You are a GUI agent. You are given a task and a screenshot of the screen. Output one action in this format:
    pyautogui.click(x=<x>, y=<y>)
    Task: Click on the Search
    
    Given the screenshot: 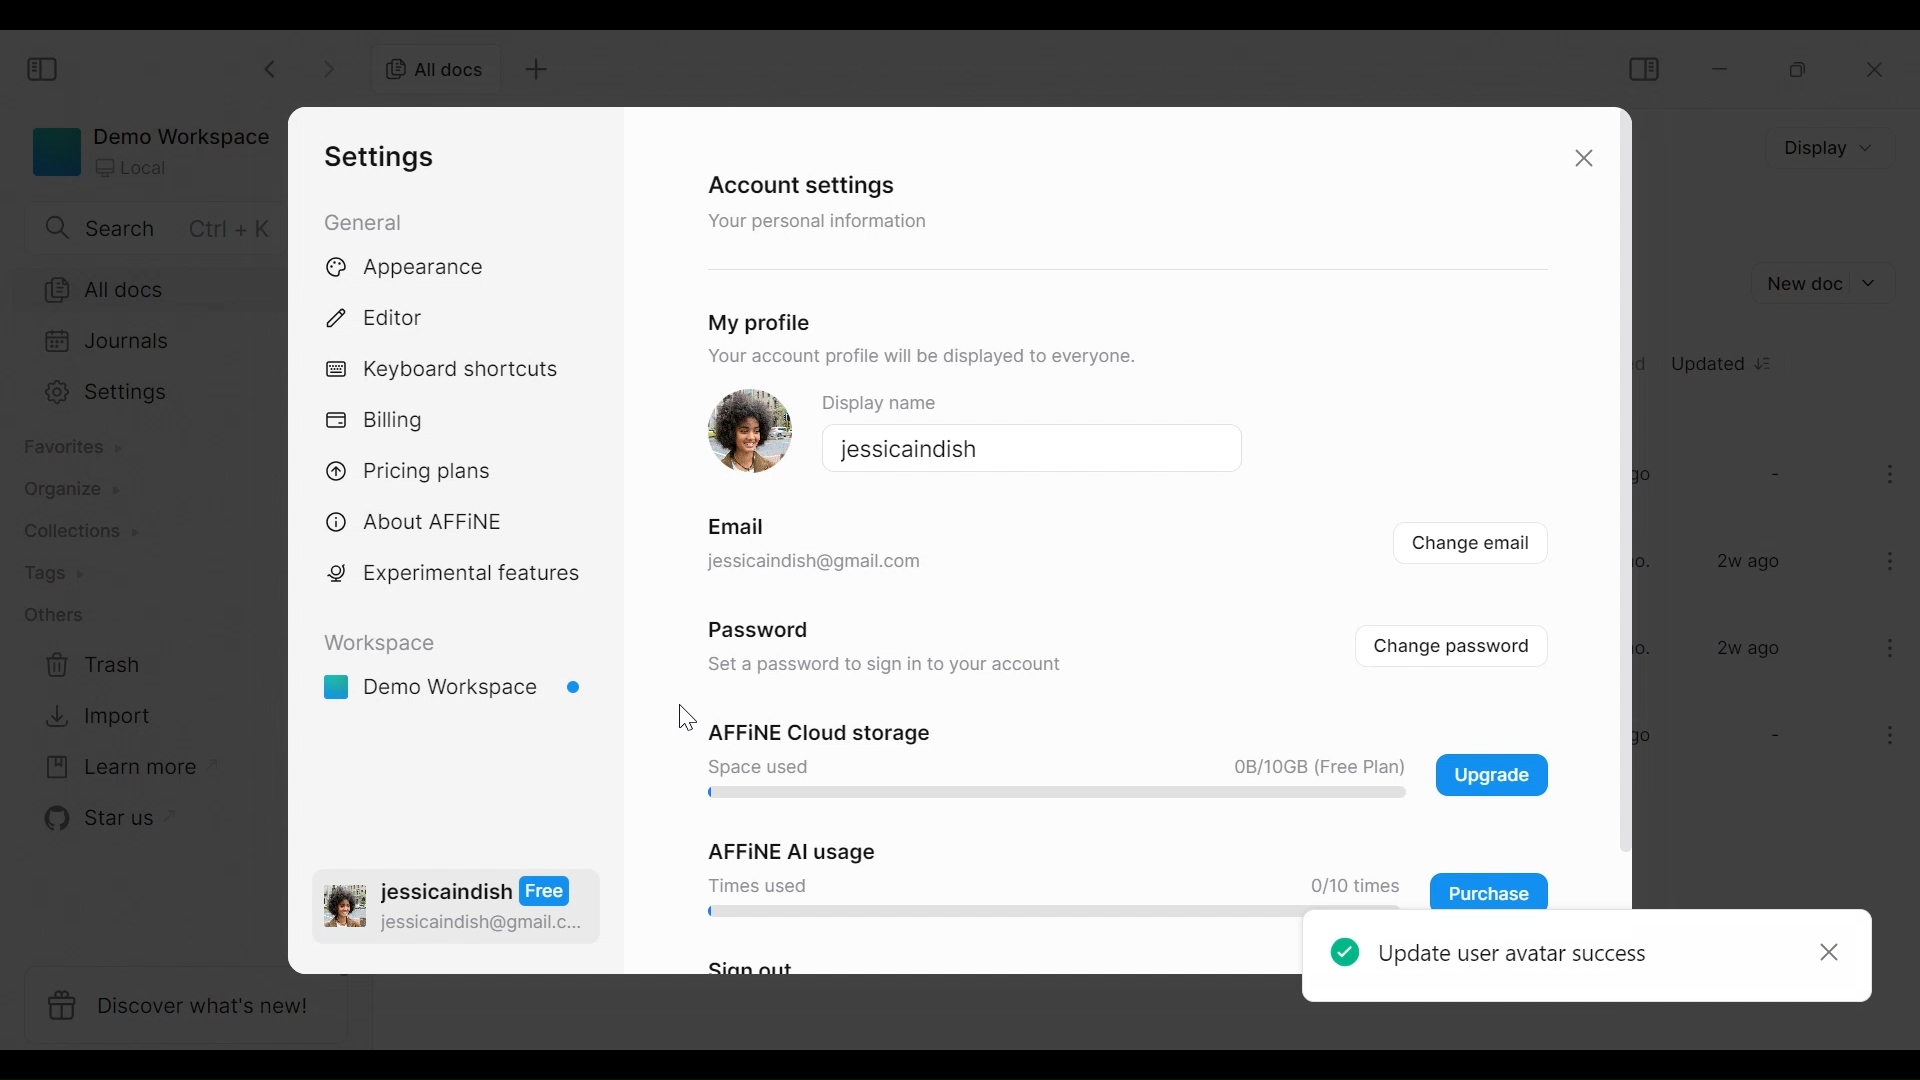 What is the action you would take?
    pyautogui.click(x=147, y=228)
    